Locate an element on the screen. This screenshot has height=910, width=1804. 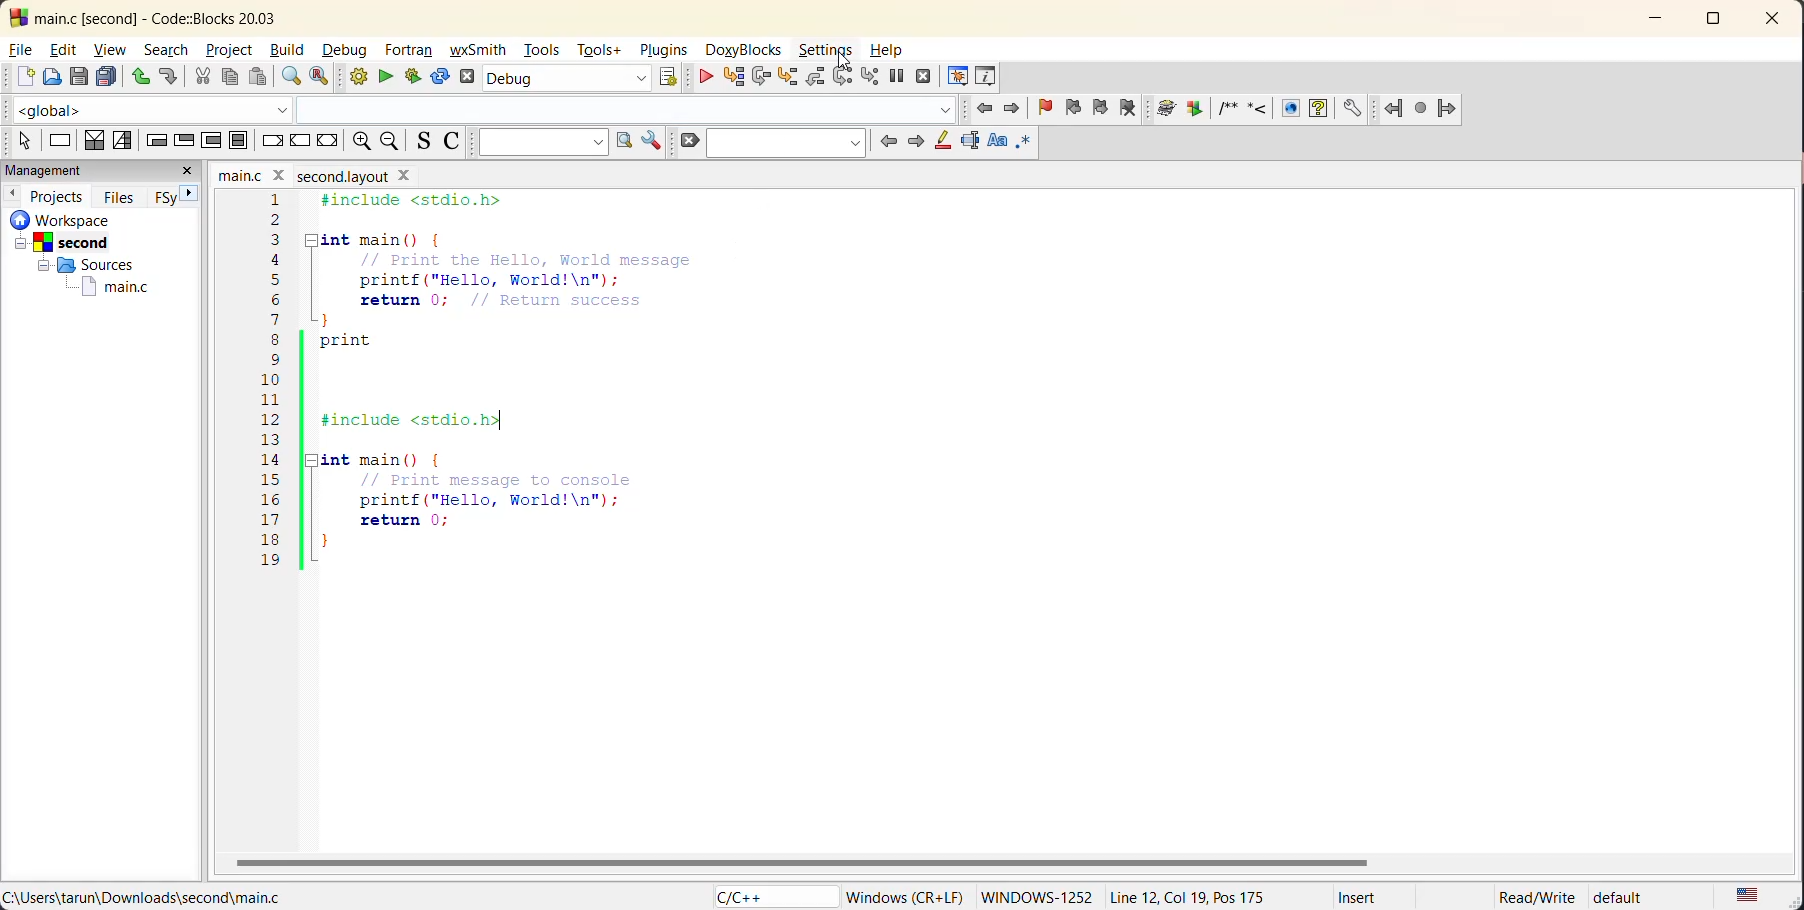
run is located at coordinates (383, 77).